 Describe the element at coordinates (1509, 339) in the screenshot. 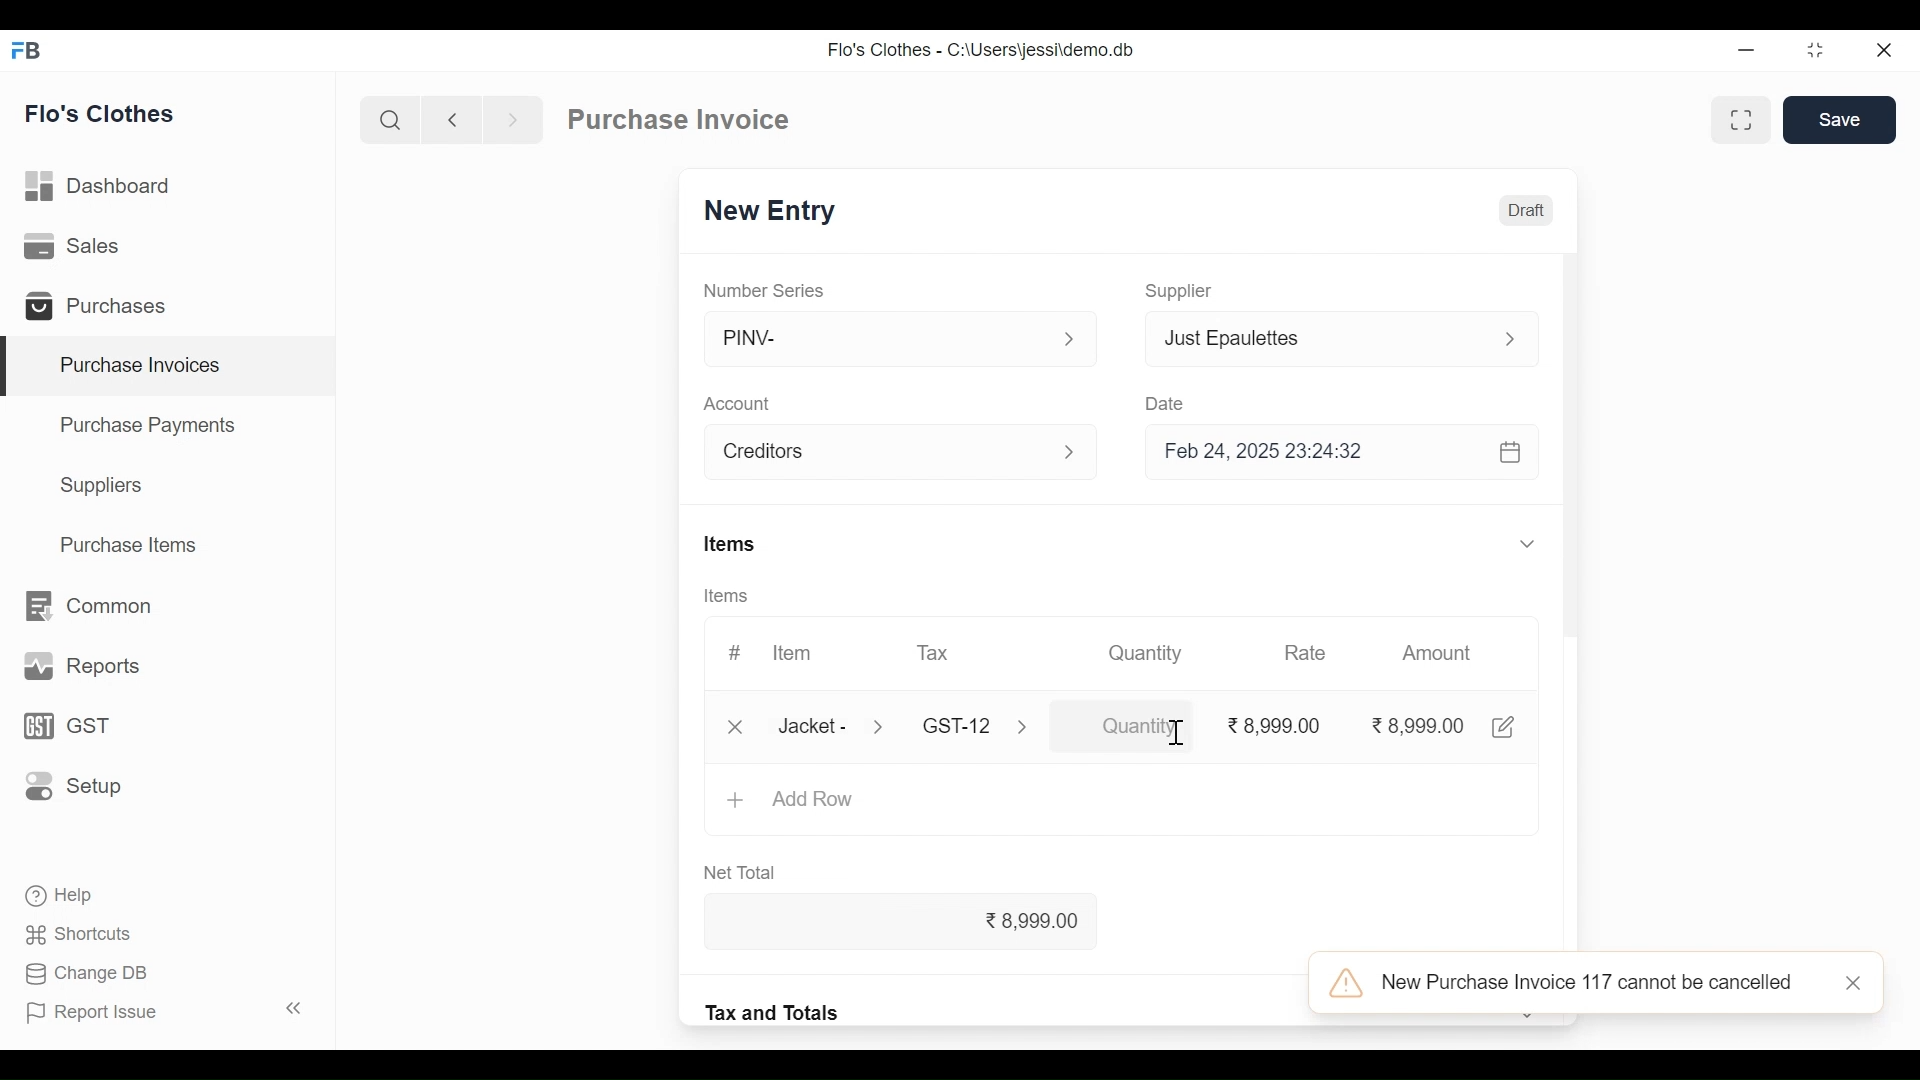

I see `Expand` at that location.